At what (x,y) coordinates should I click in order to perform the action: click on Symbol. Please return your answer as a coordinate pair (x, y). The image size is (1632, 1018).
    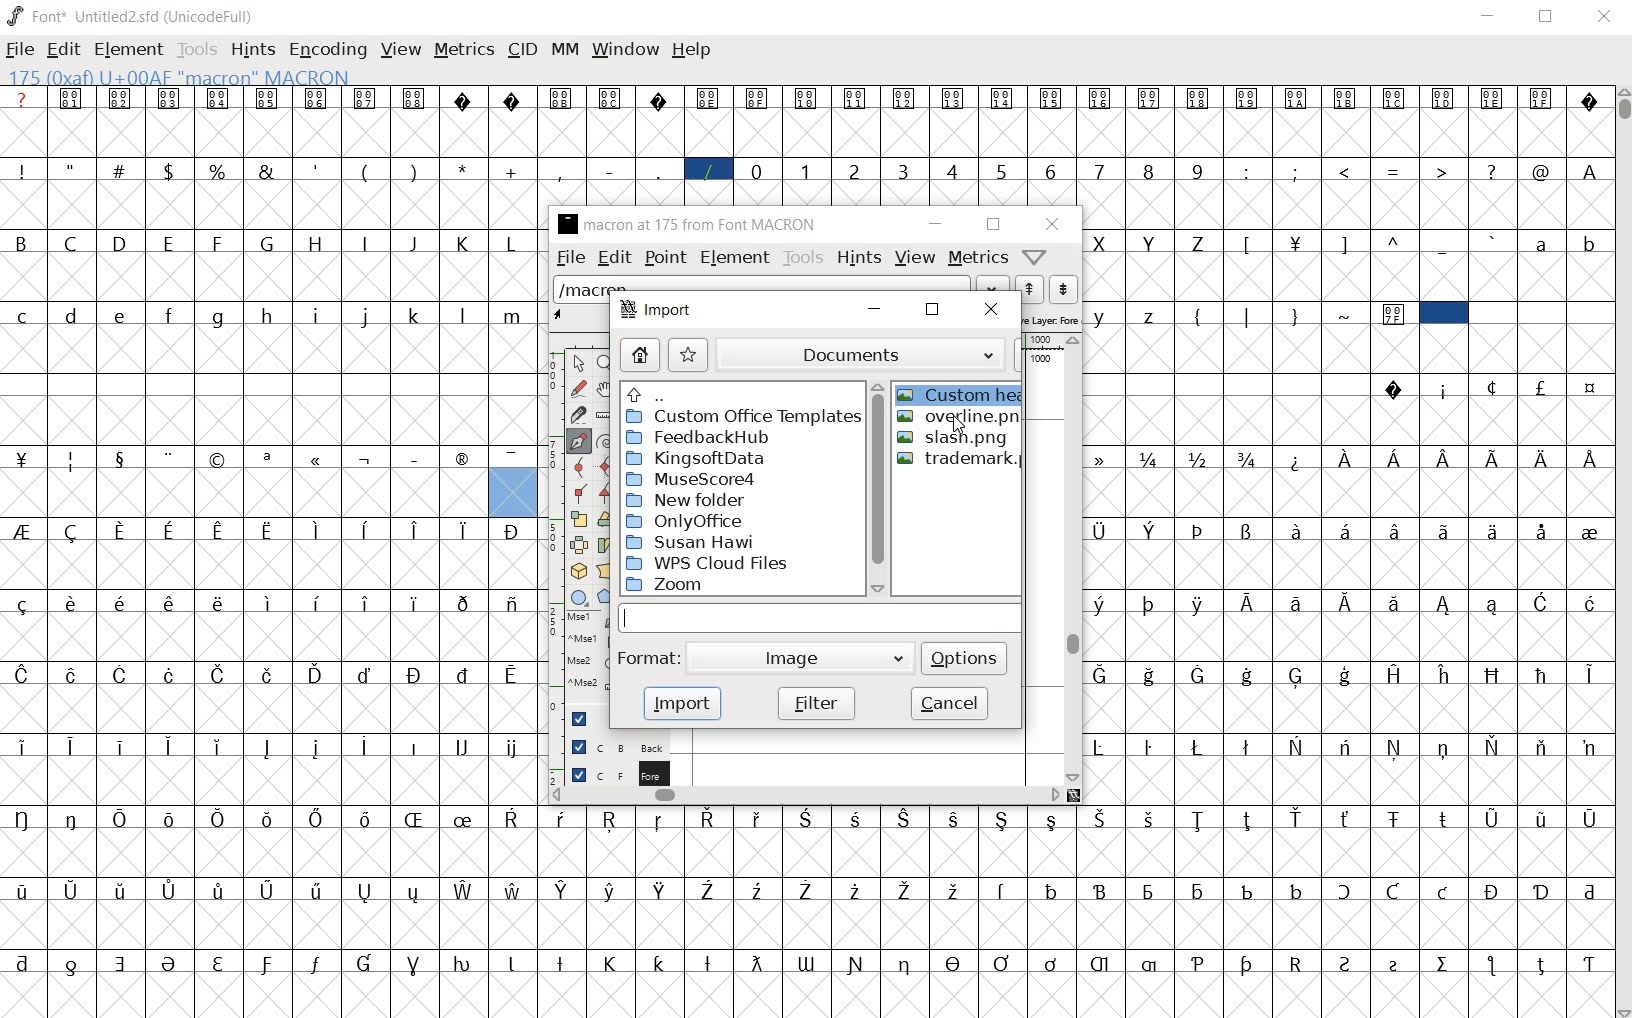
    Looking at the image, I should click on (123, 961).